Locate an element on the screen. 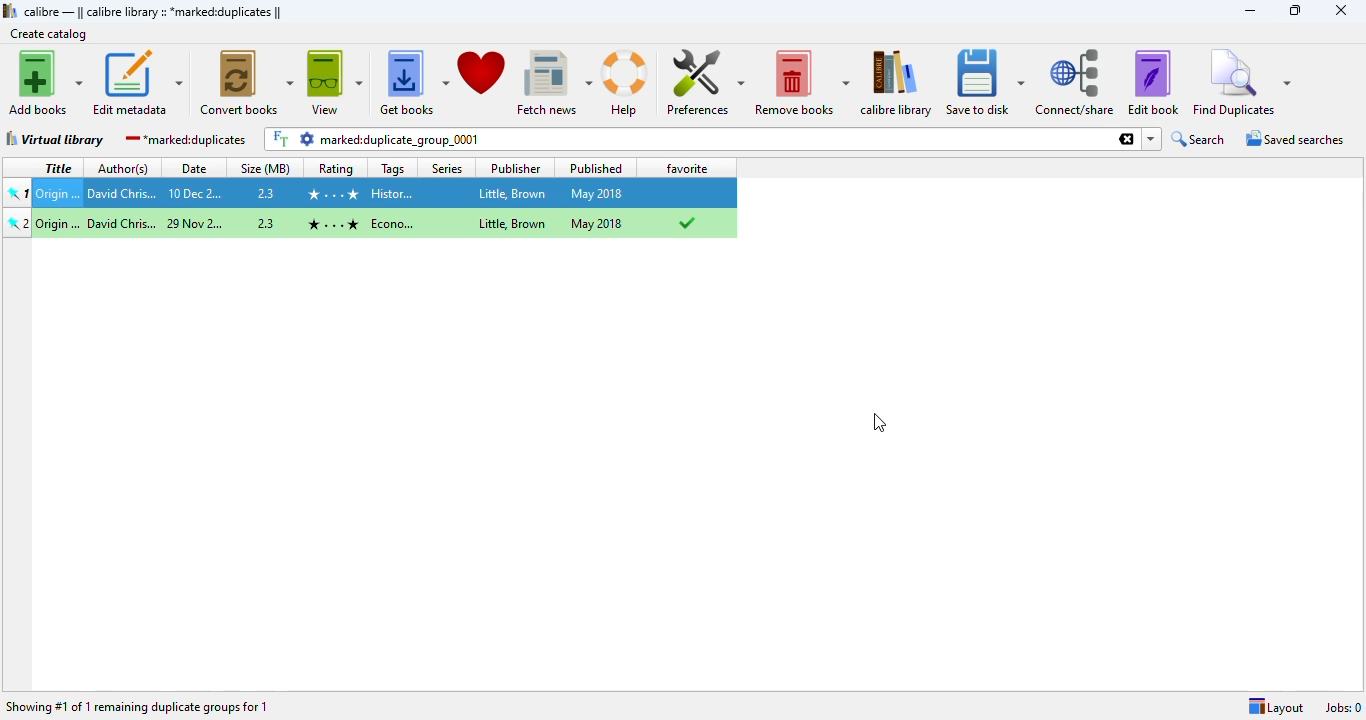 The width and height of the screenshot is (1366, 720). published is located at coordinates (598, 165).